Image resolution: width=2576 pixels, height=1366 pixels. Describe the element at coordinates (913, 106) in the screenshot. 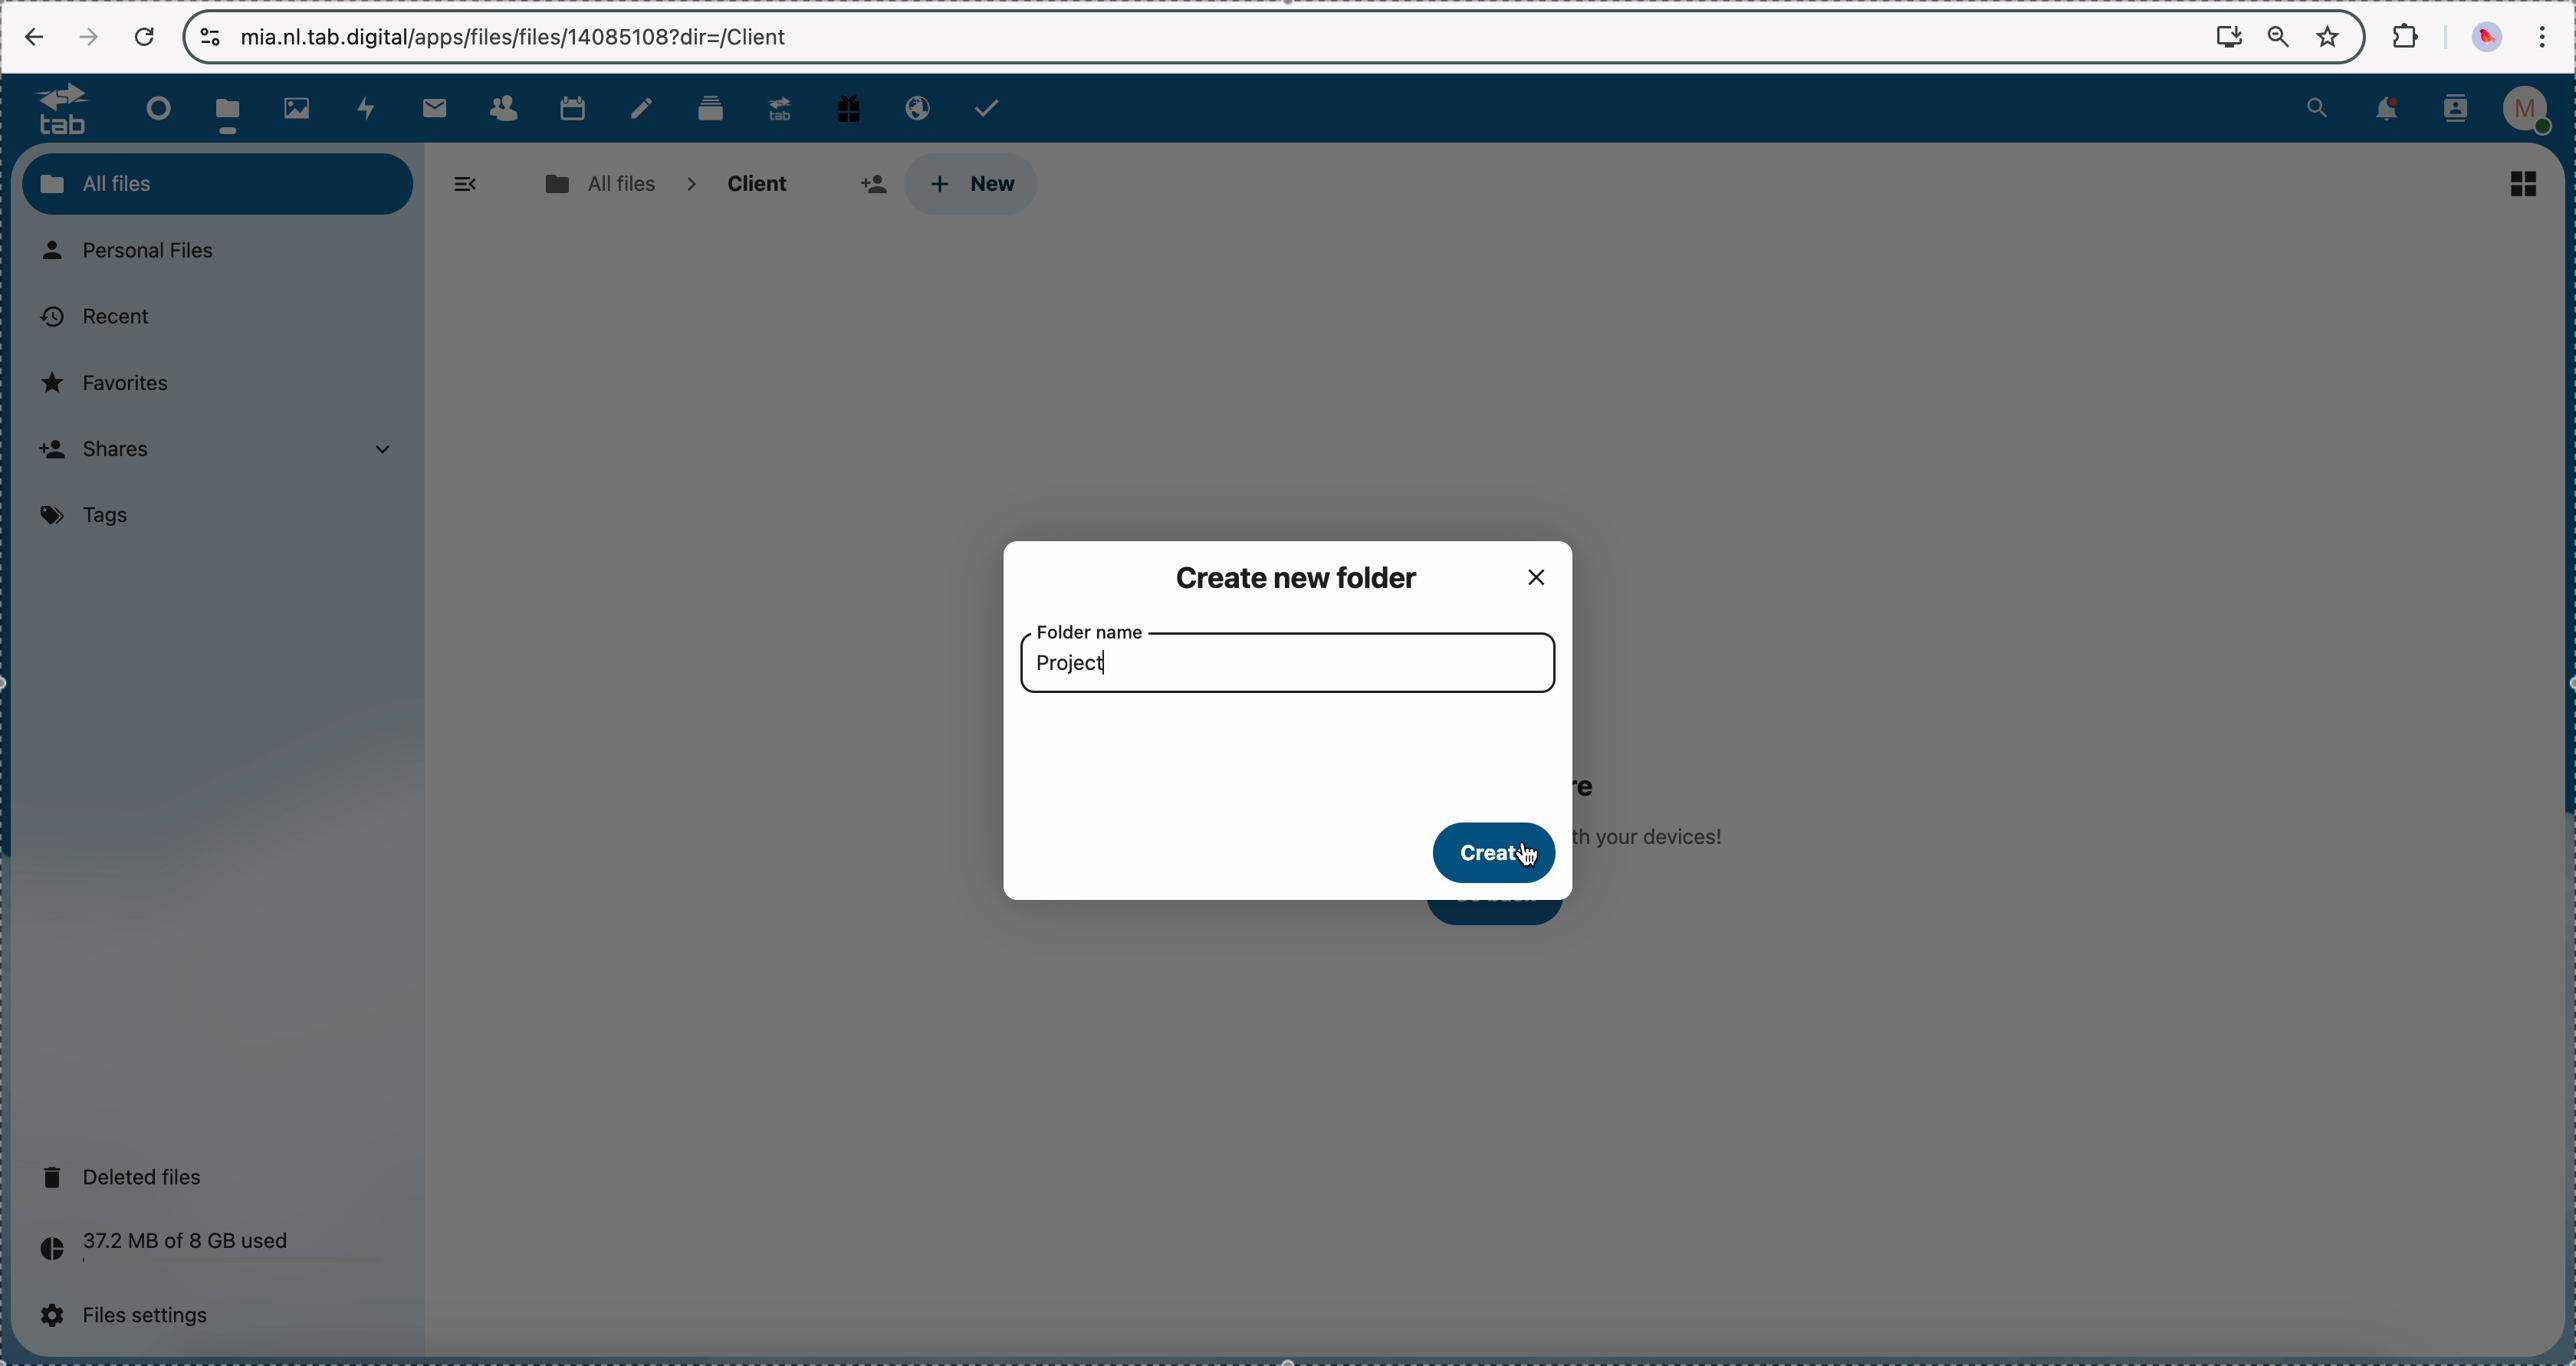

I see `email` at that location.